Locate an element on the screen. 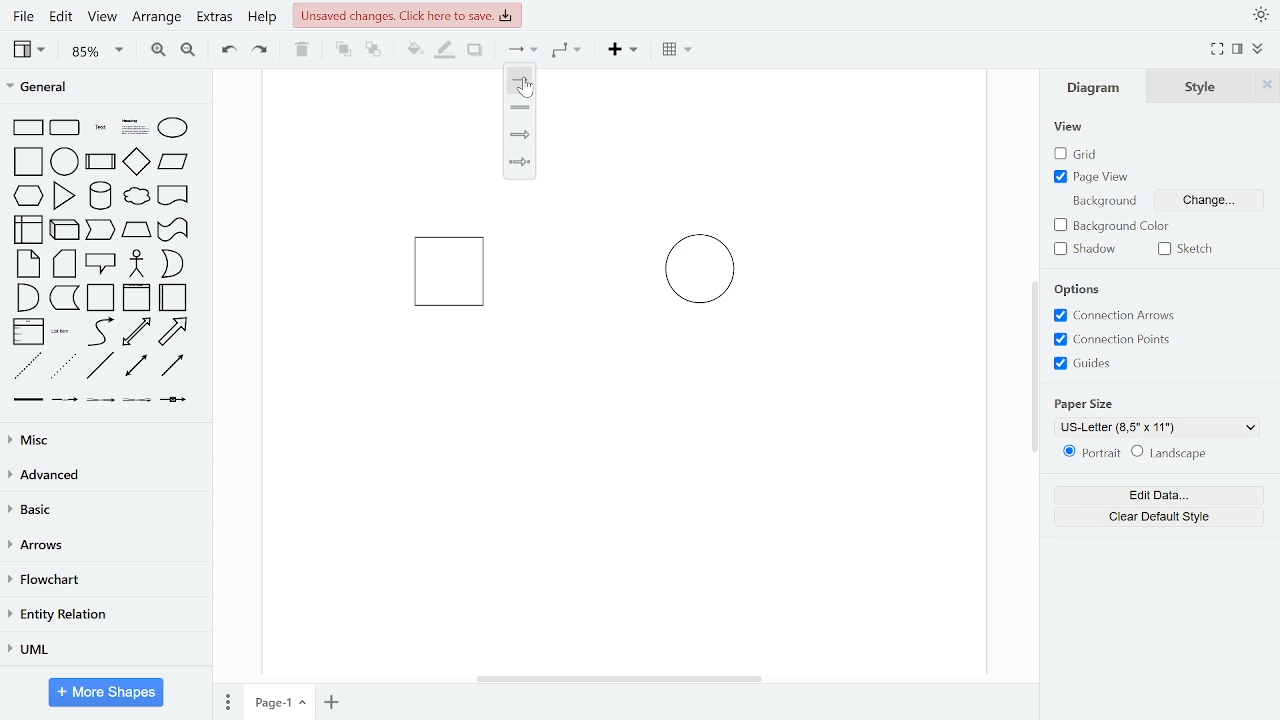 The width and height of the screenshot is (1280, 720). rectangle is located at coordinates (28, 128).